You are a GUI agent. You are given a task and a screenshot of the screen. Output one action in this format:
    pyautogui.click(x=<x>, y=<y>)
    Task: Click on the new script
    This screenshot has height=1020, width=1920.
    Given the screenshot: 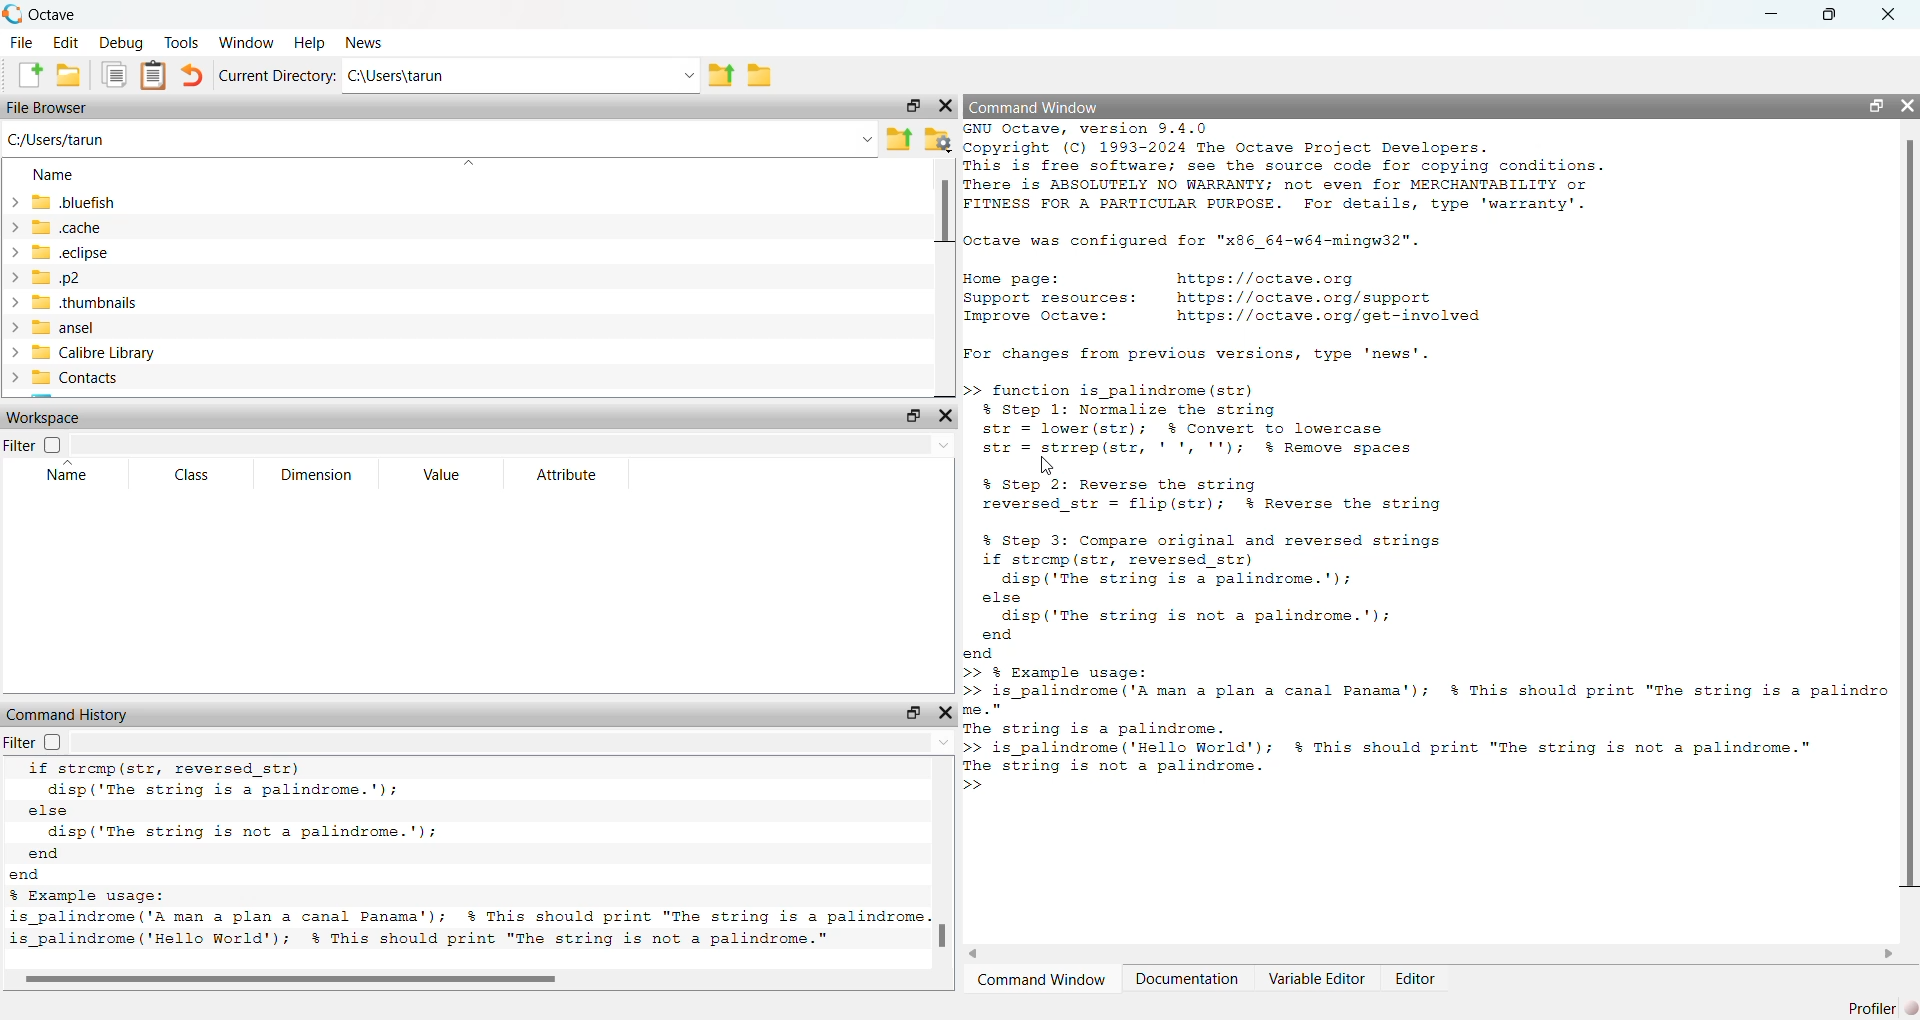 What is the action you would take?
    pyautogui.click(x=23, y=74)
    